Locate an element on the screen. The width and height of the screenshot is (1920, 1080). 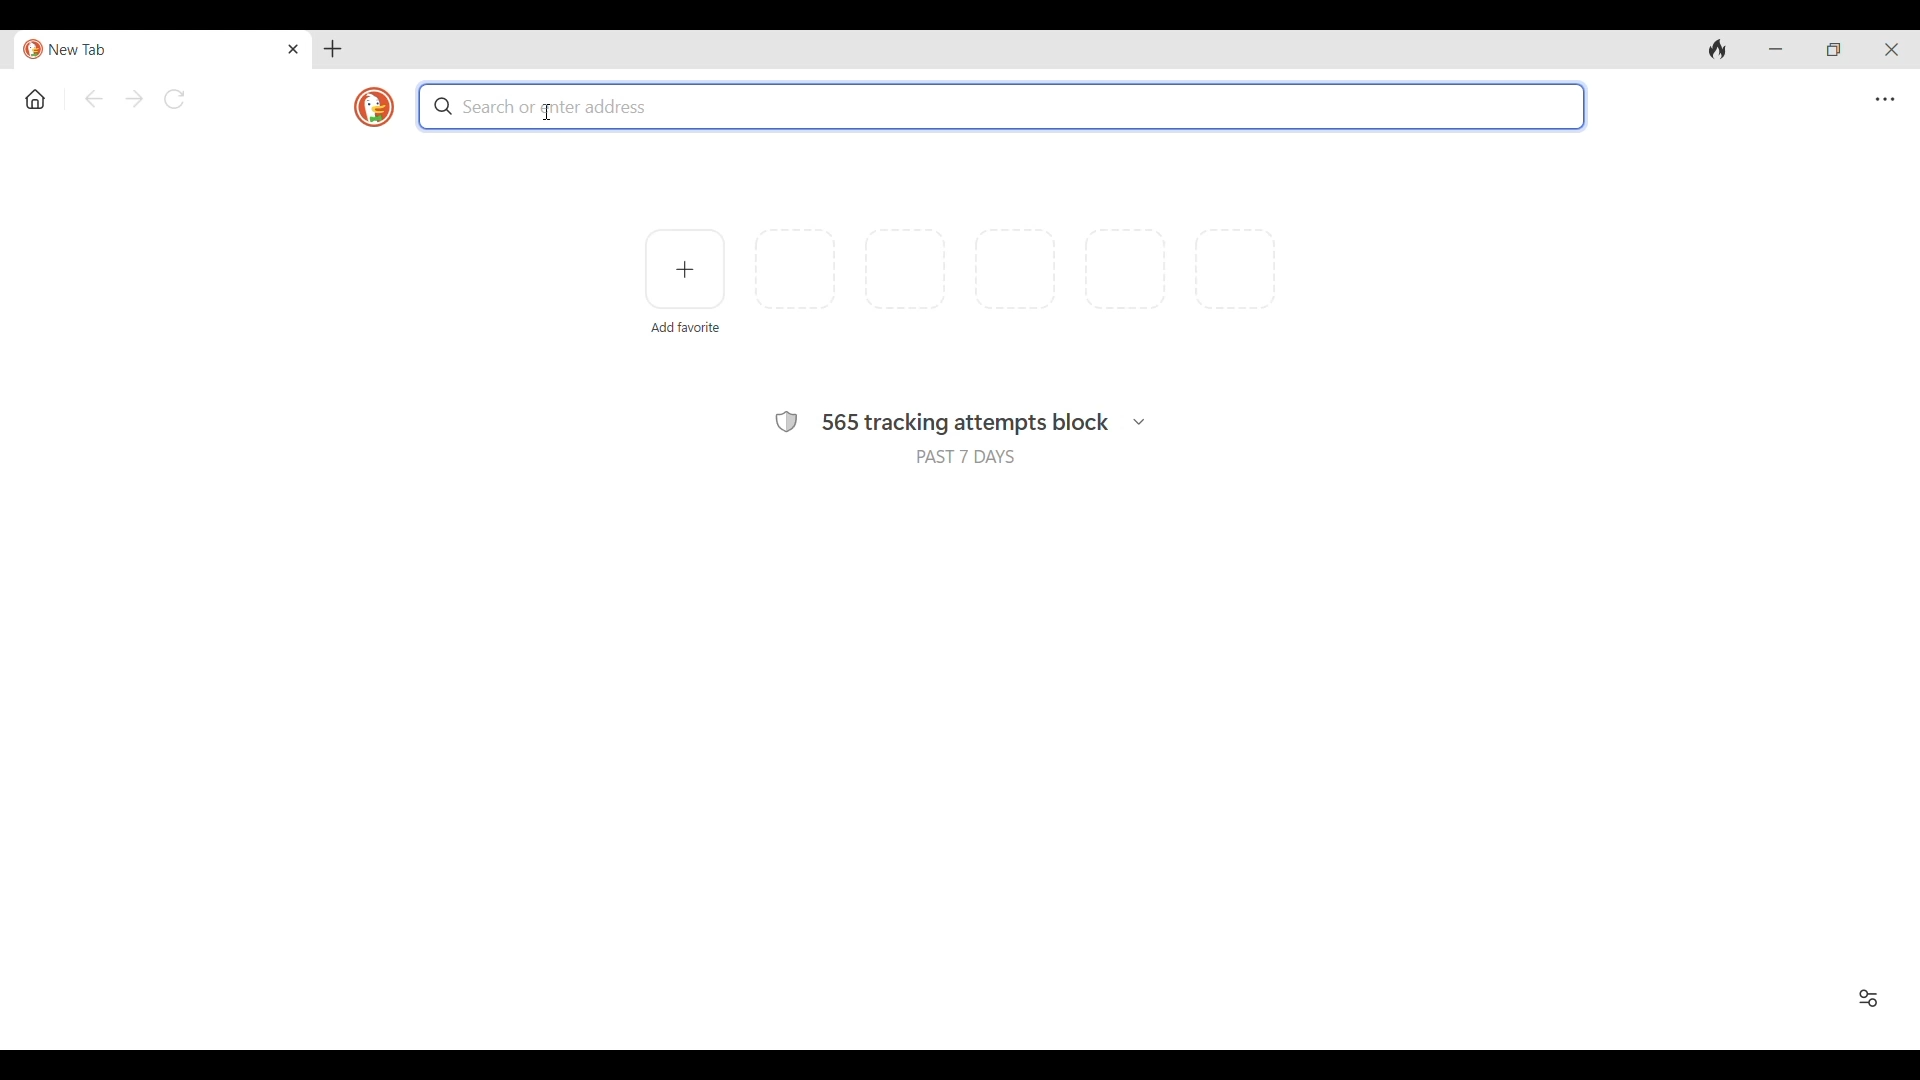
Go forward is located at coordinates (134, 99).